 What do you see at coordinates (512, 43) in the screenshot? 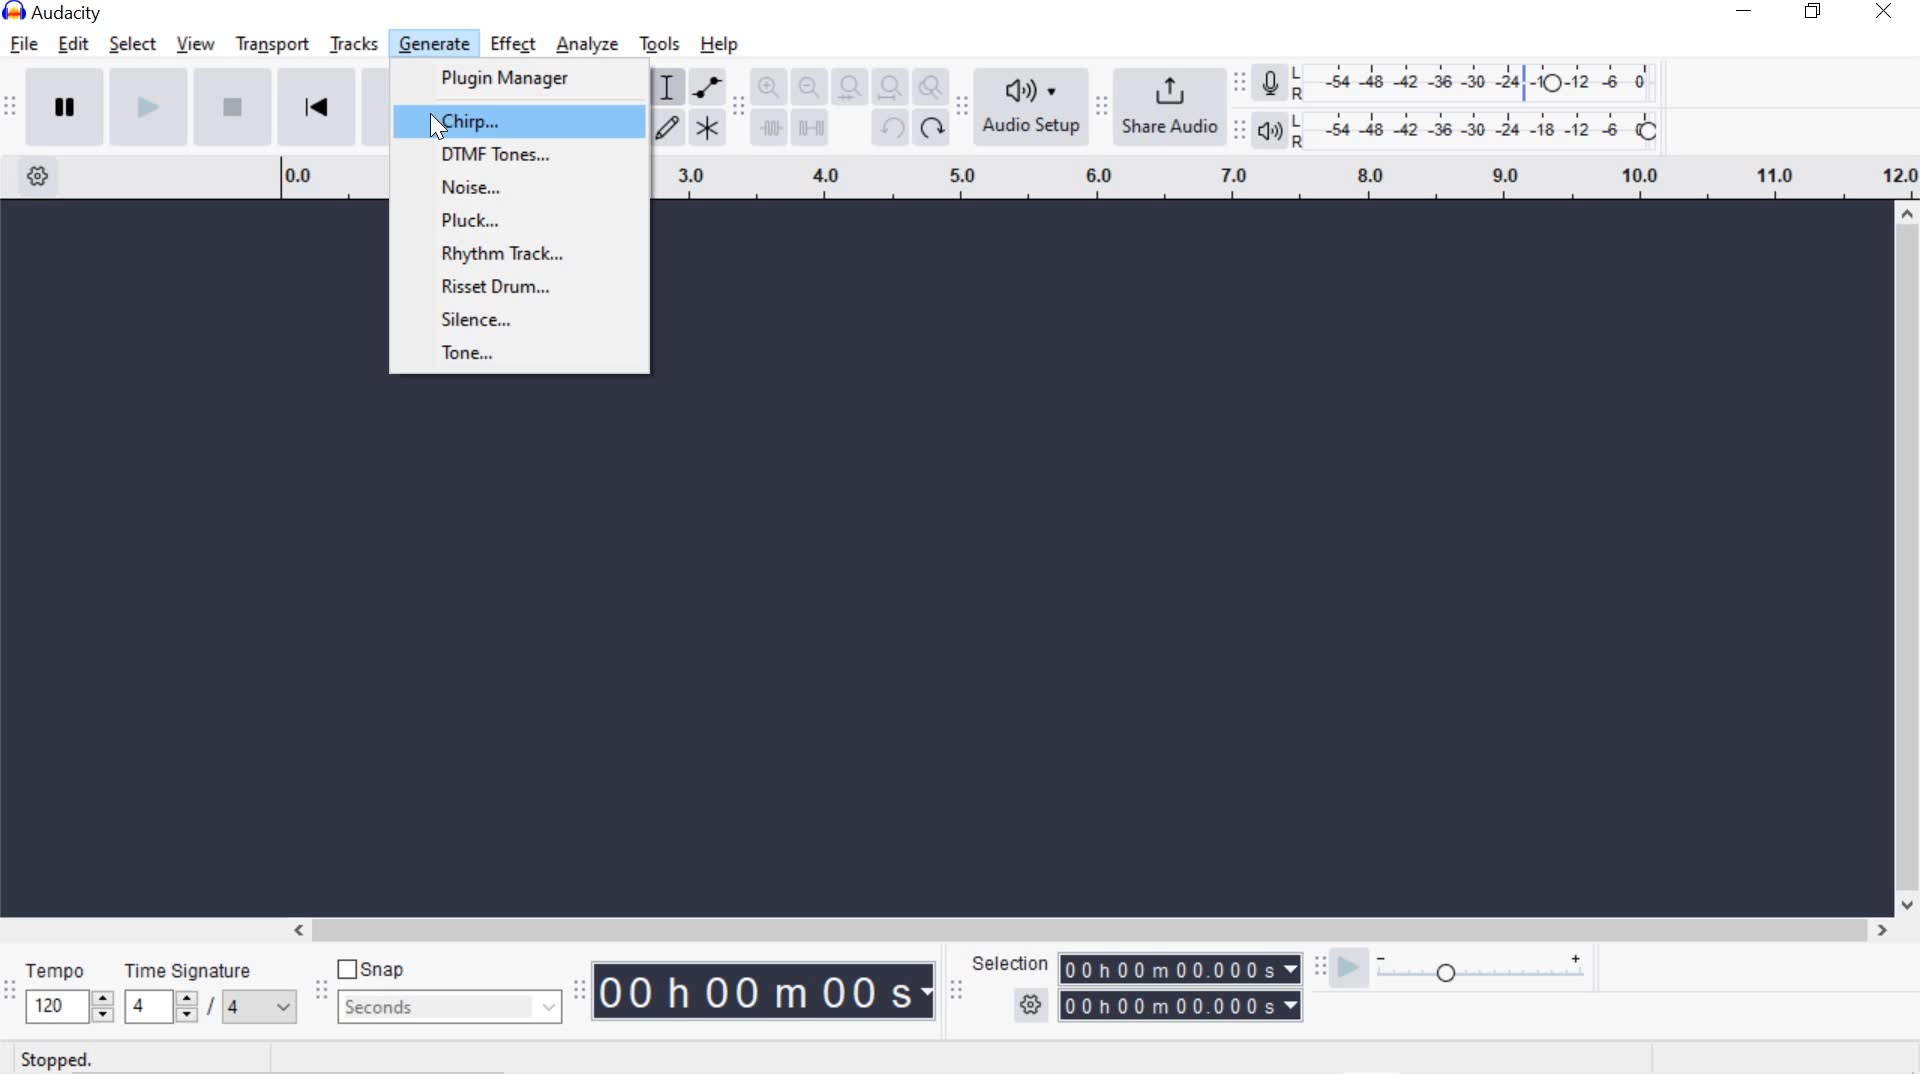
I see `effect` at bounding box center [512, 43].